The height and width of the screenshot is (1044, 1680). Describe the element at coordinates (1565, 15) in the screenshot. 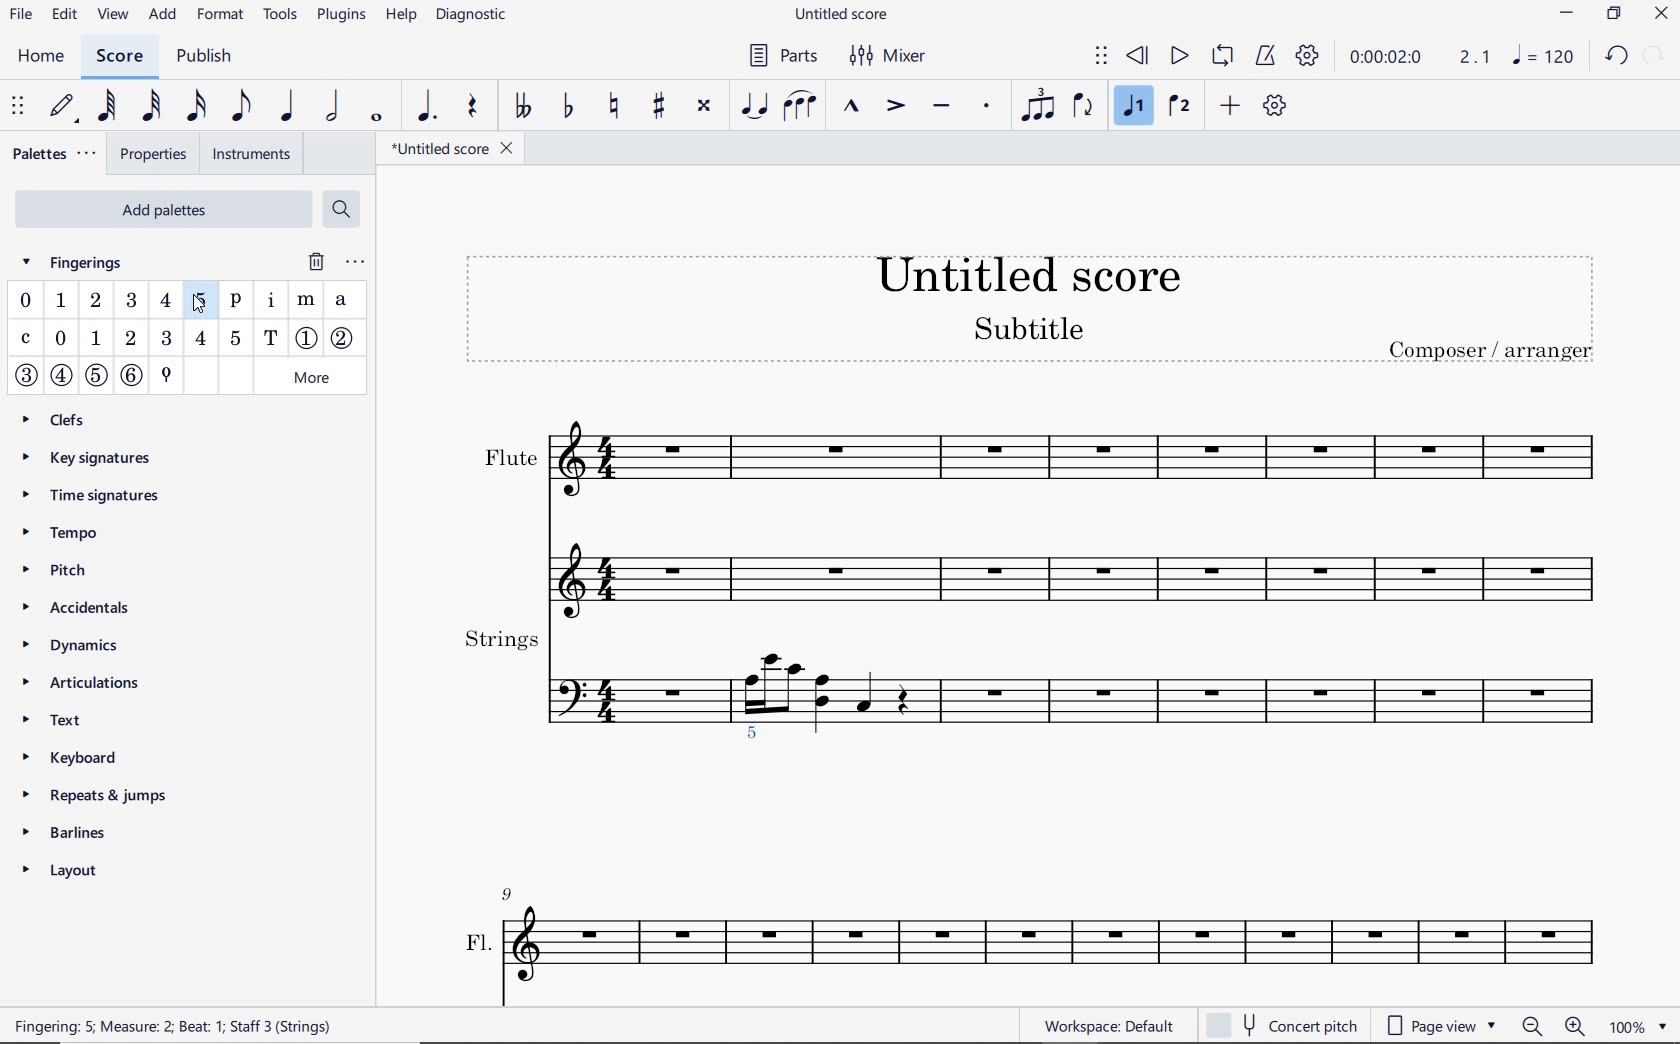

I see `MINIMIZE` at that location.